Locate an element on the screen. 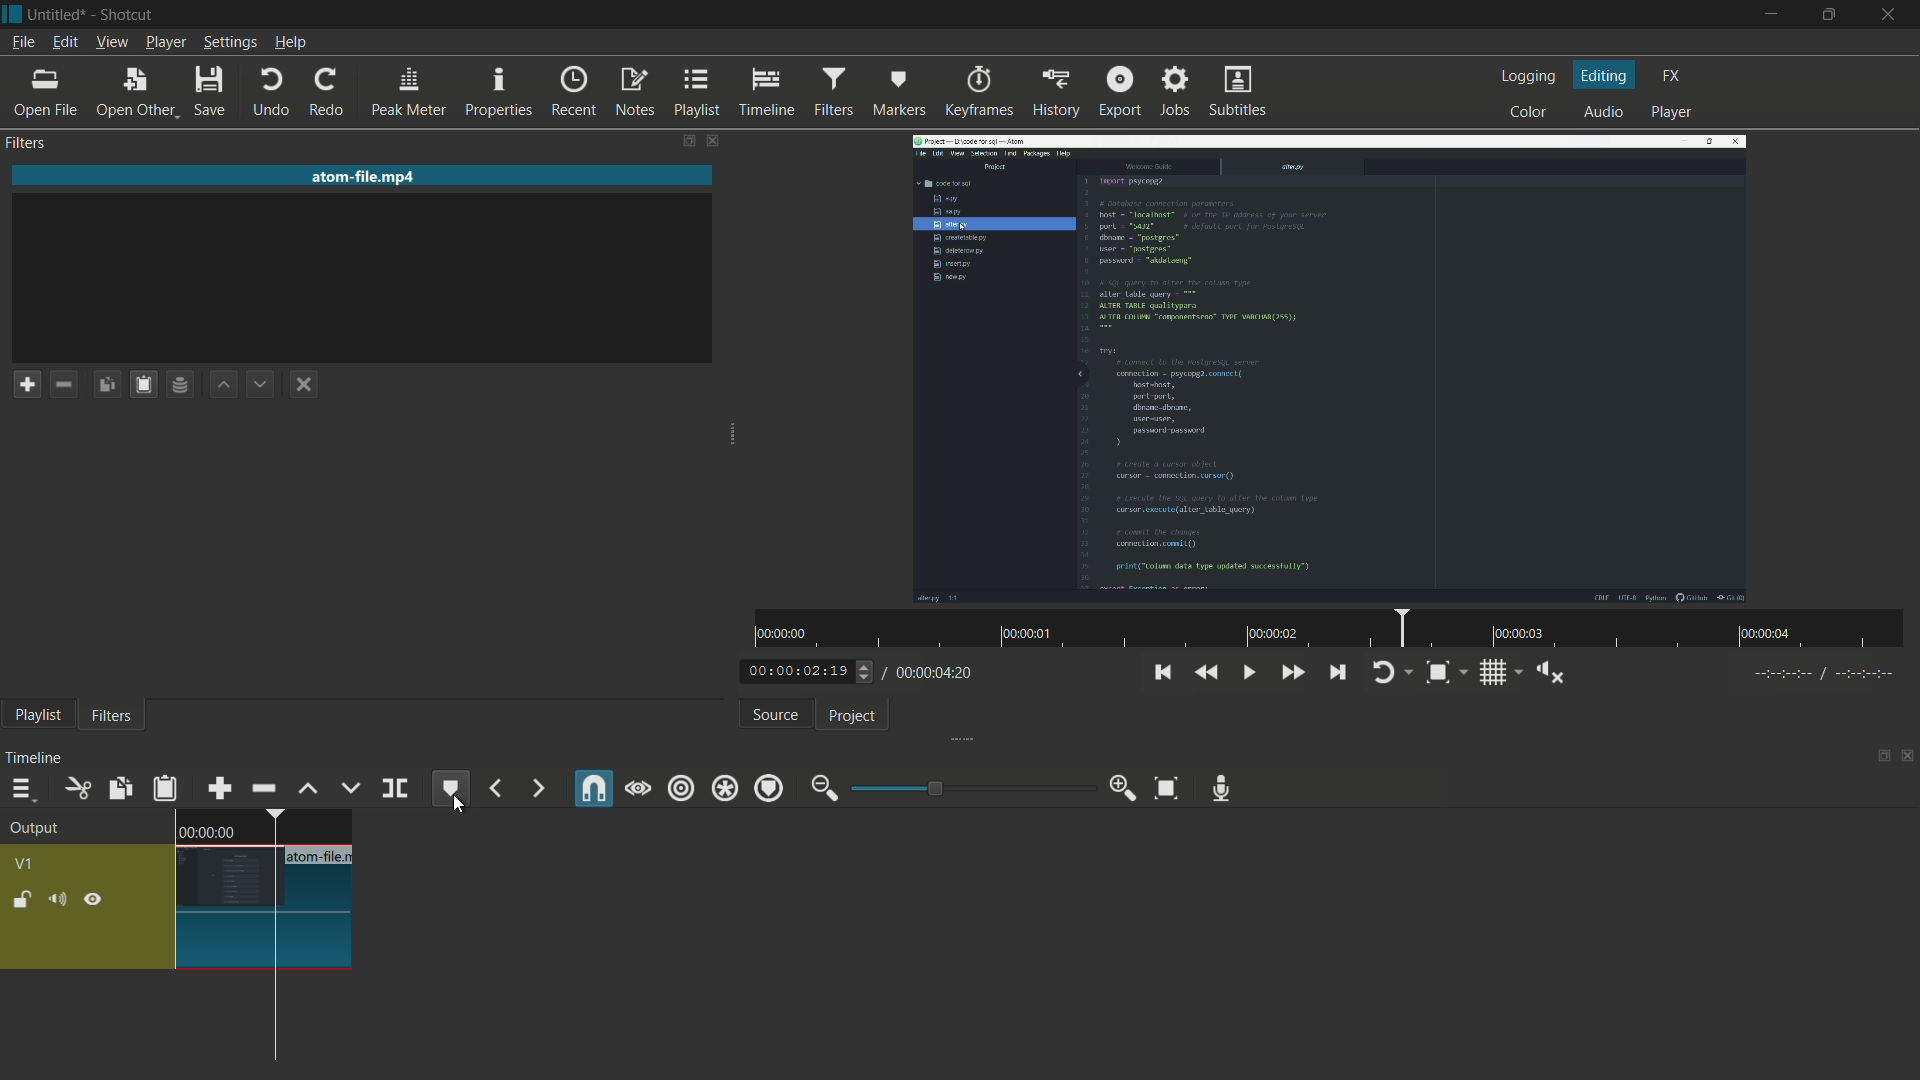 The width and height of the screenshot is (1920, 1080). close timeline is located at coordinates (1908, 755).